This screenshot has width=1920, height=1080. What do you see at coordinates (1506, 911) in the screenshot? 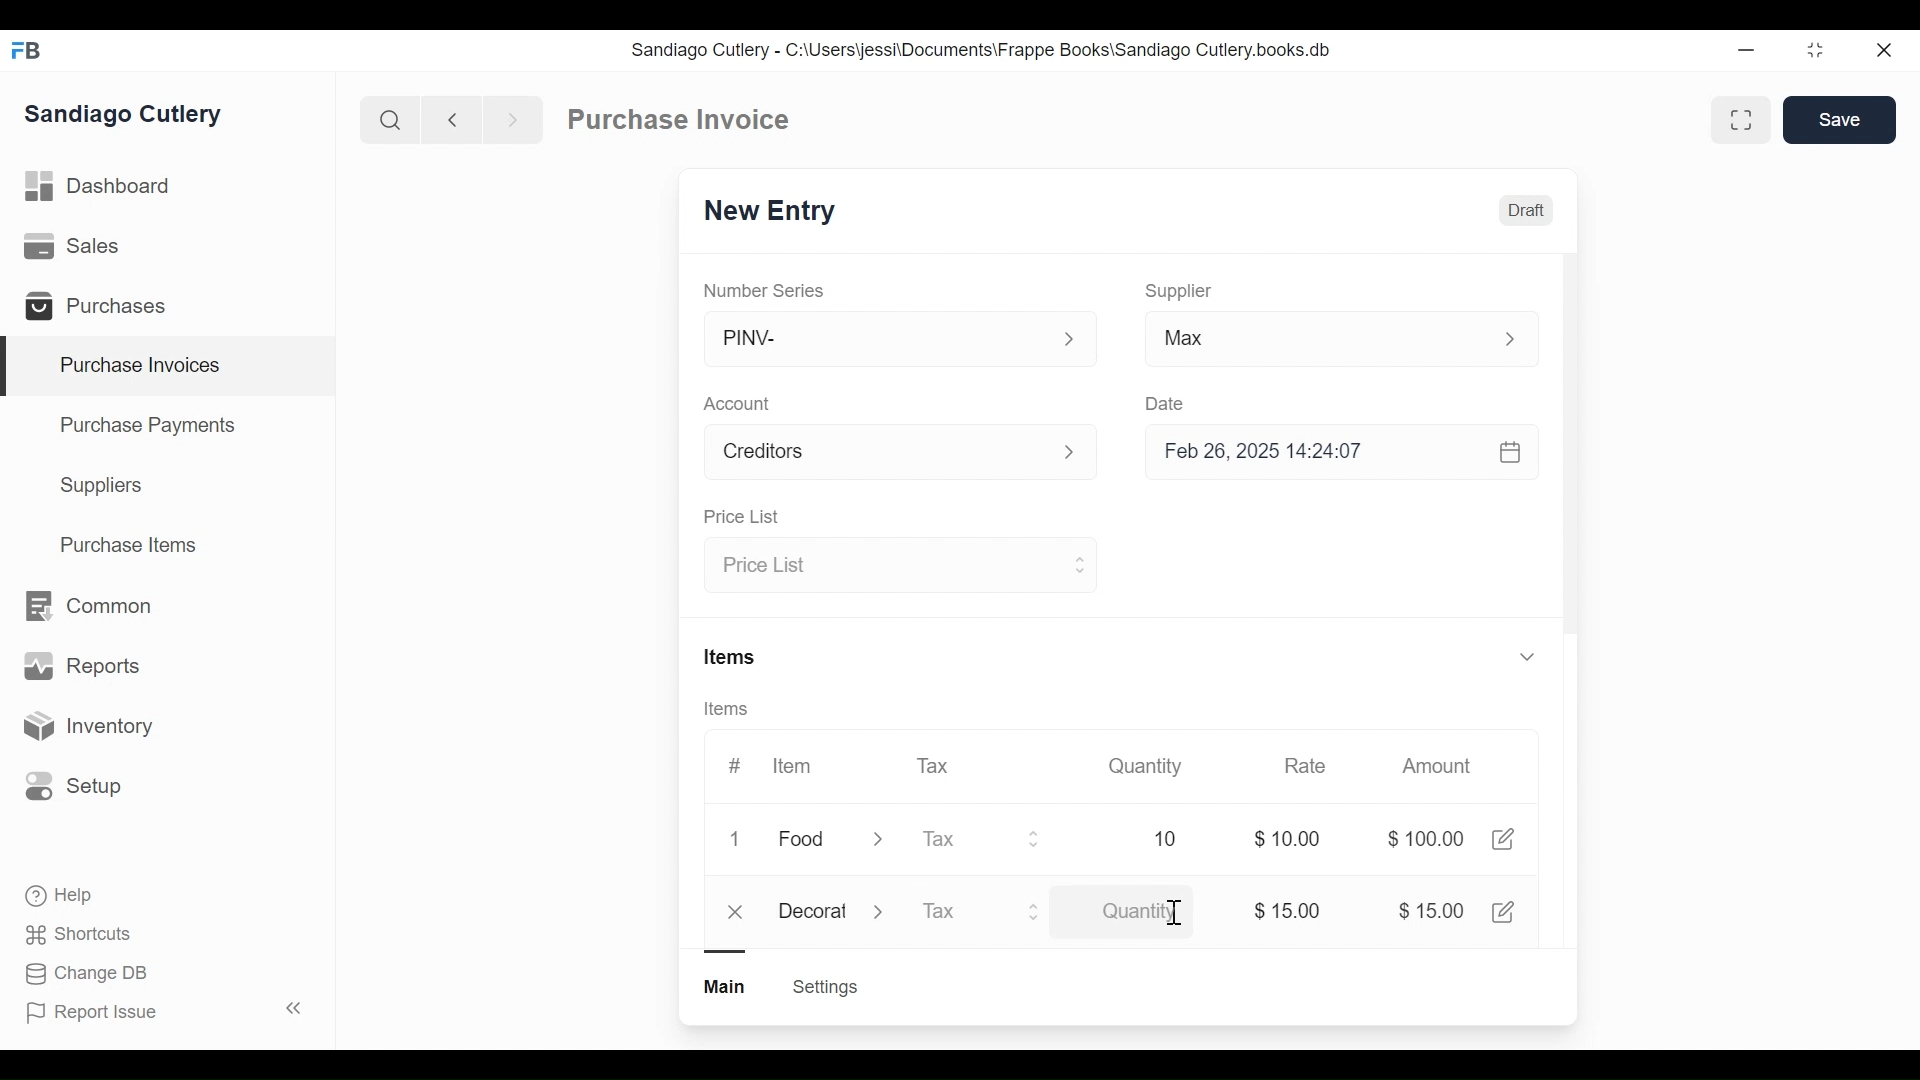
I see `Edit` at bounding box center [1506, 911].